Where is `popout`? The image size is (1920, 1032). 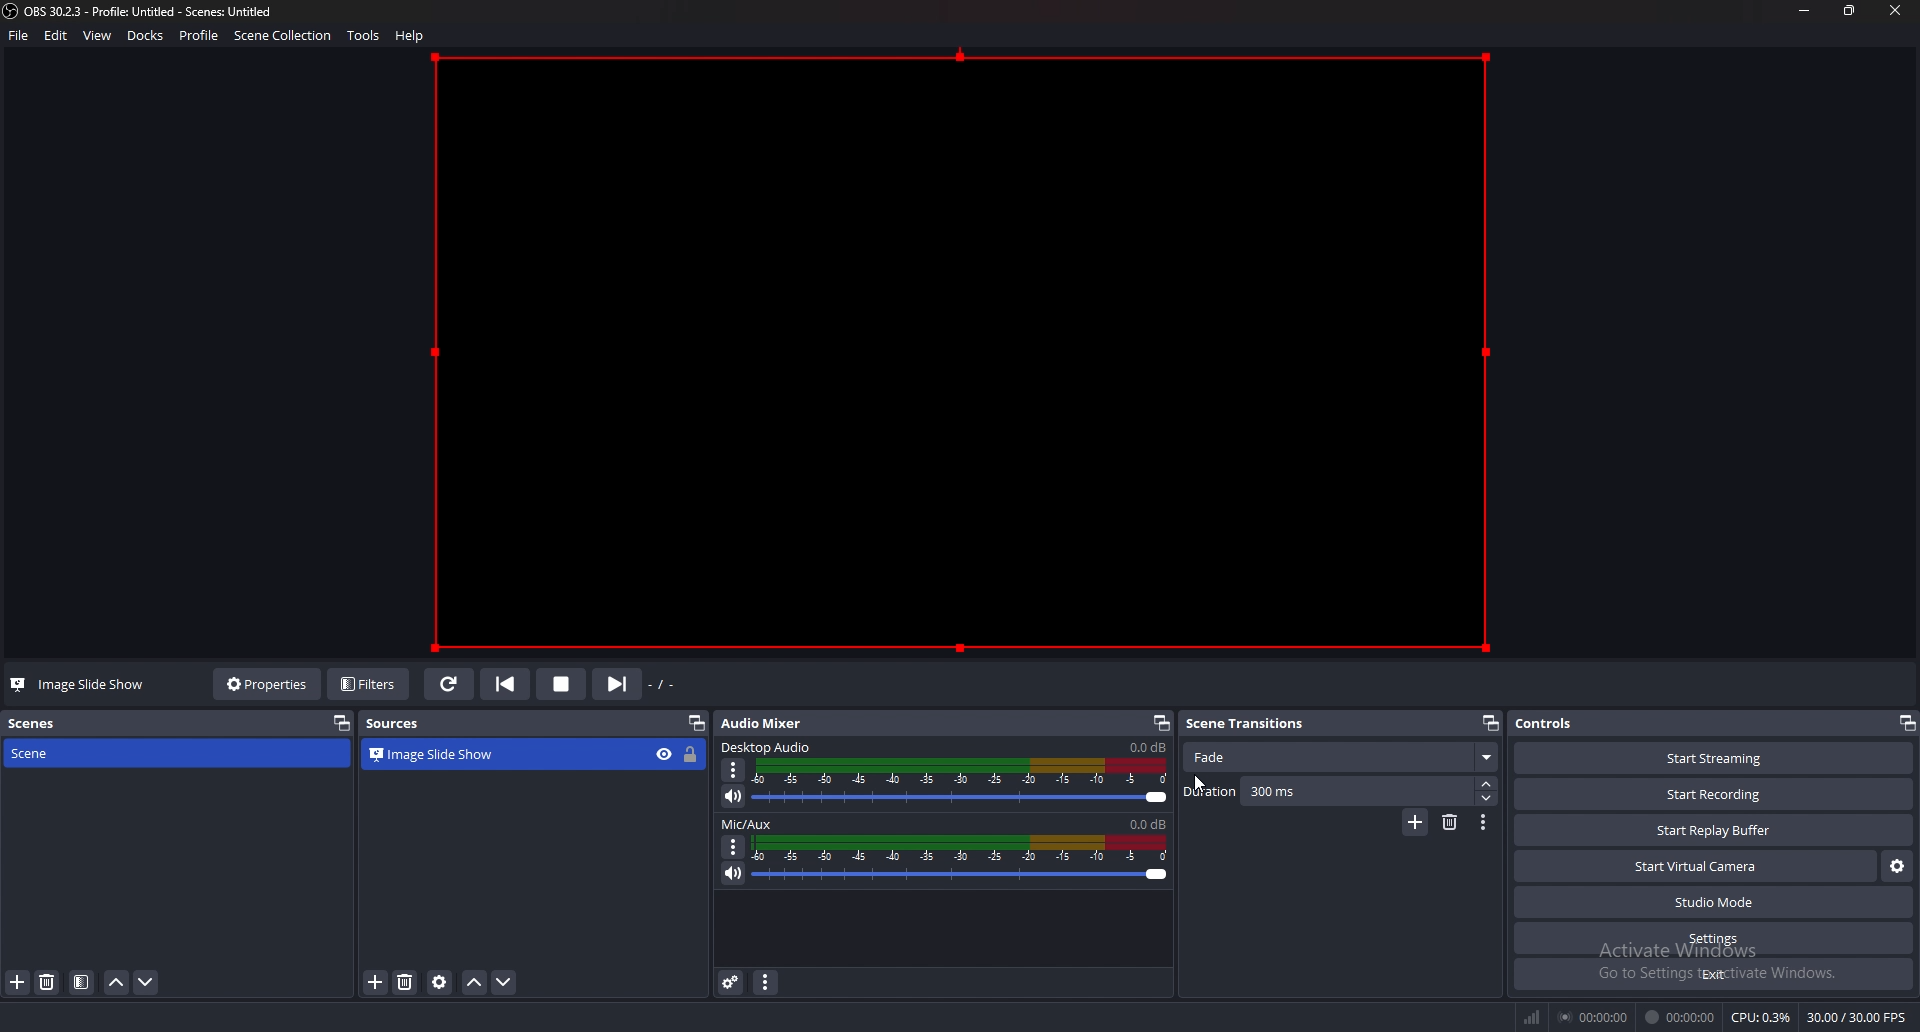
popout is located at coordinates (1488, 723).